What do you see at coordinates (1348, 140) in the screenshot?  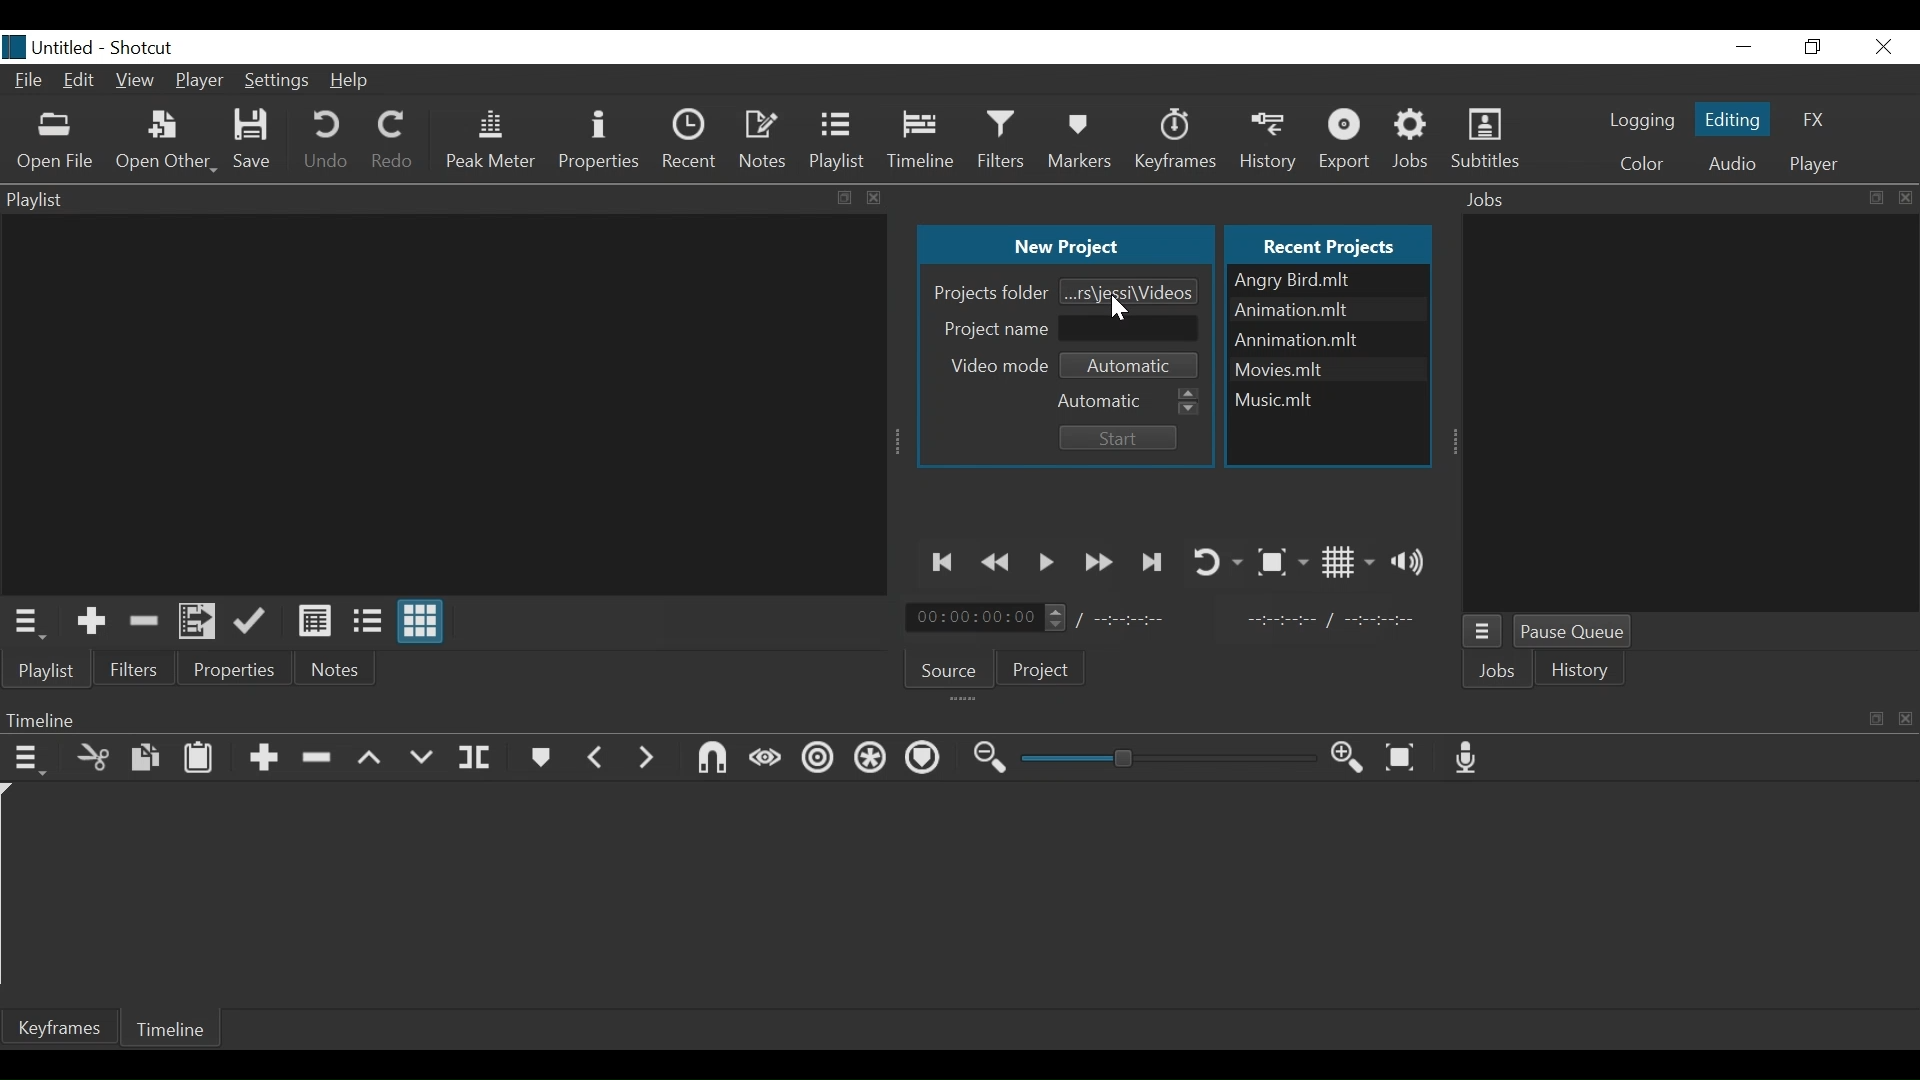 I see `Export` at bounding box center [1348, 140].